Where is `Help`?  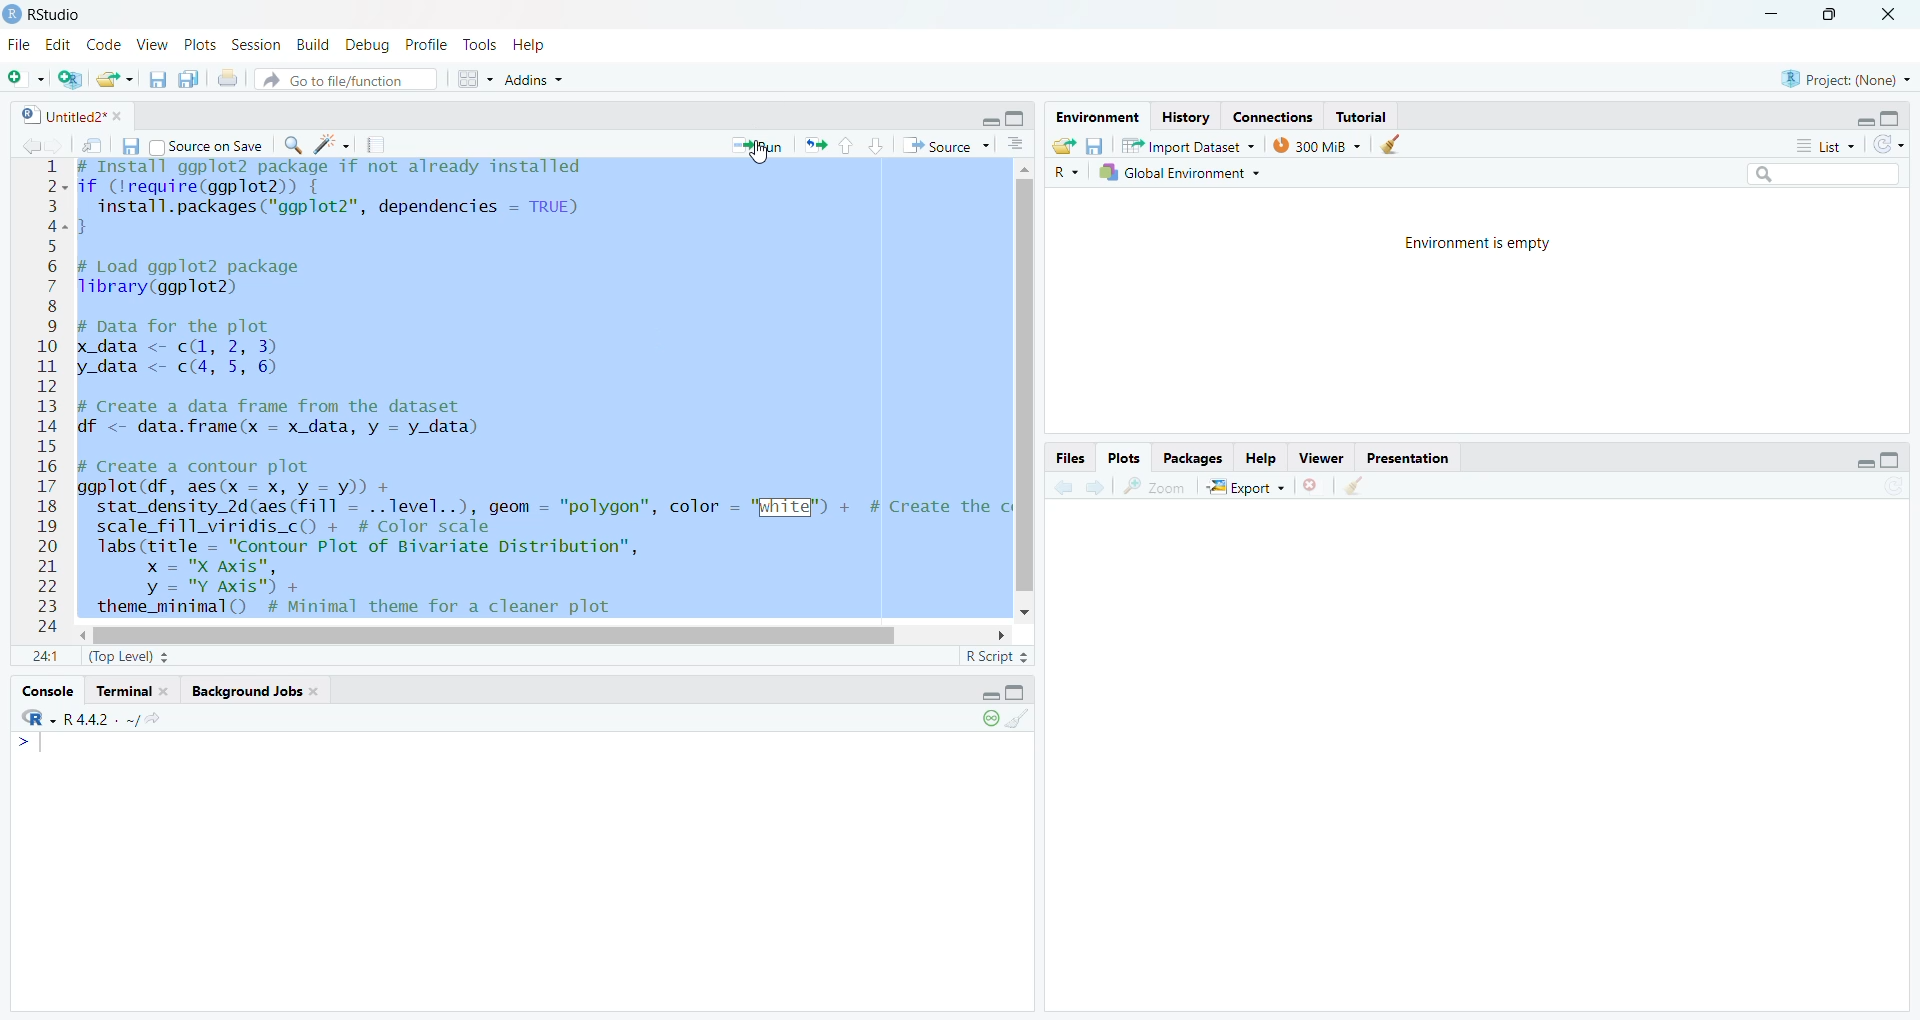 Help is located at coordinates (532, 47).